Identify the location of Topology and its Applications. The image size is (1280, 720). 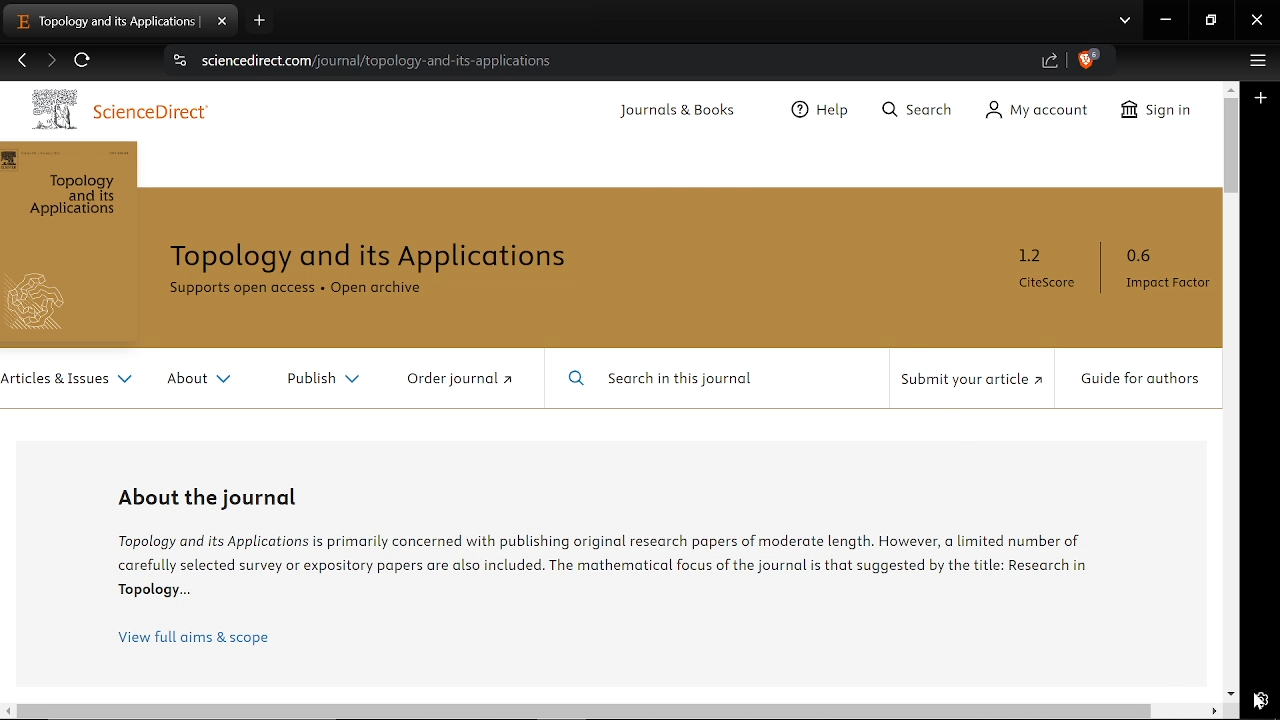
(368, 254).